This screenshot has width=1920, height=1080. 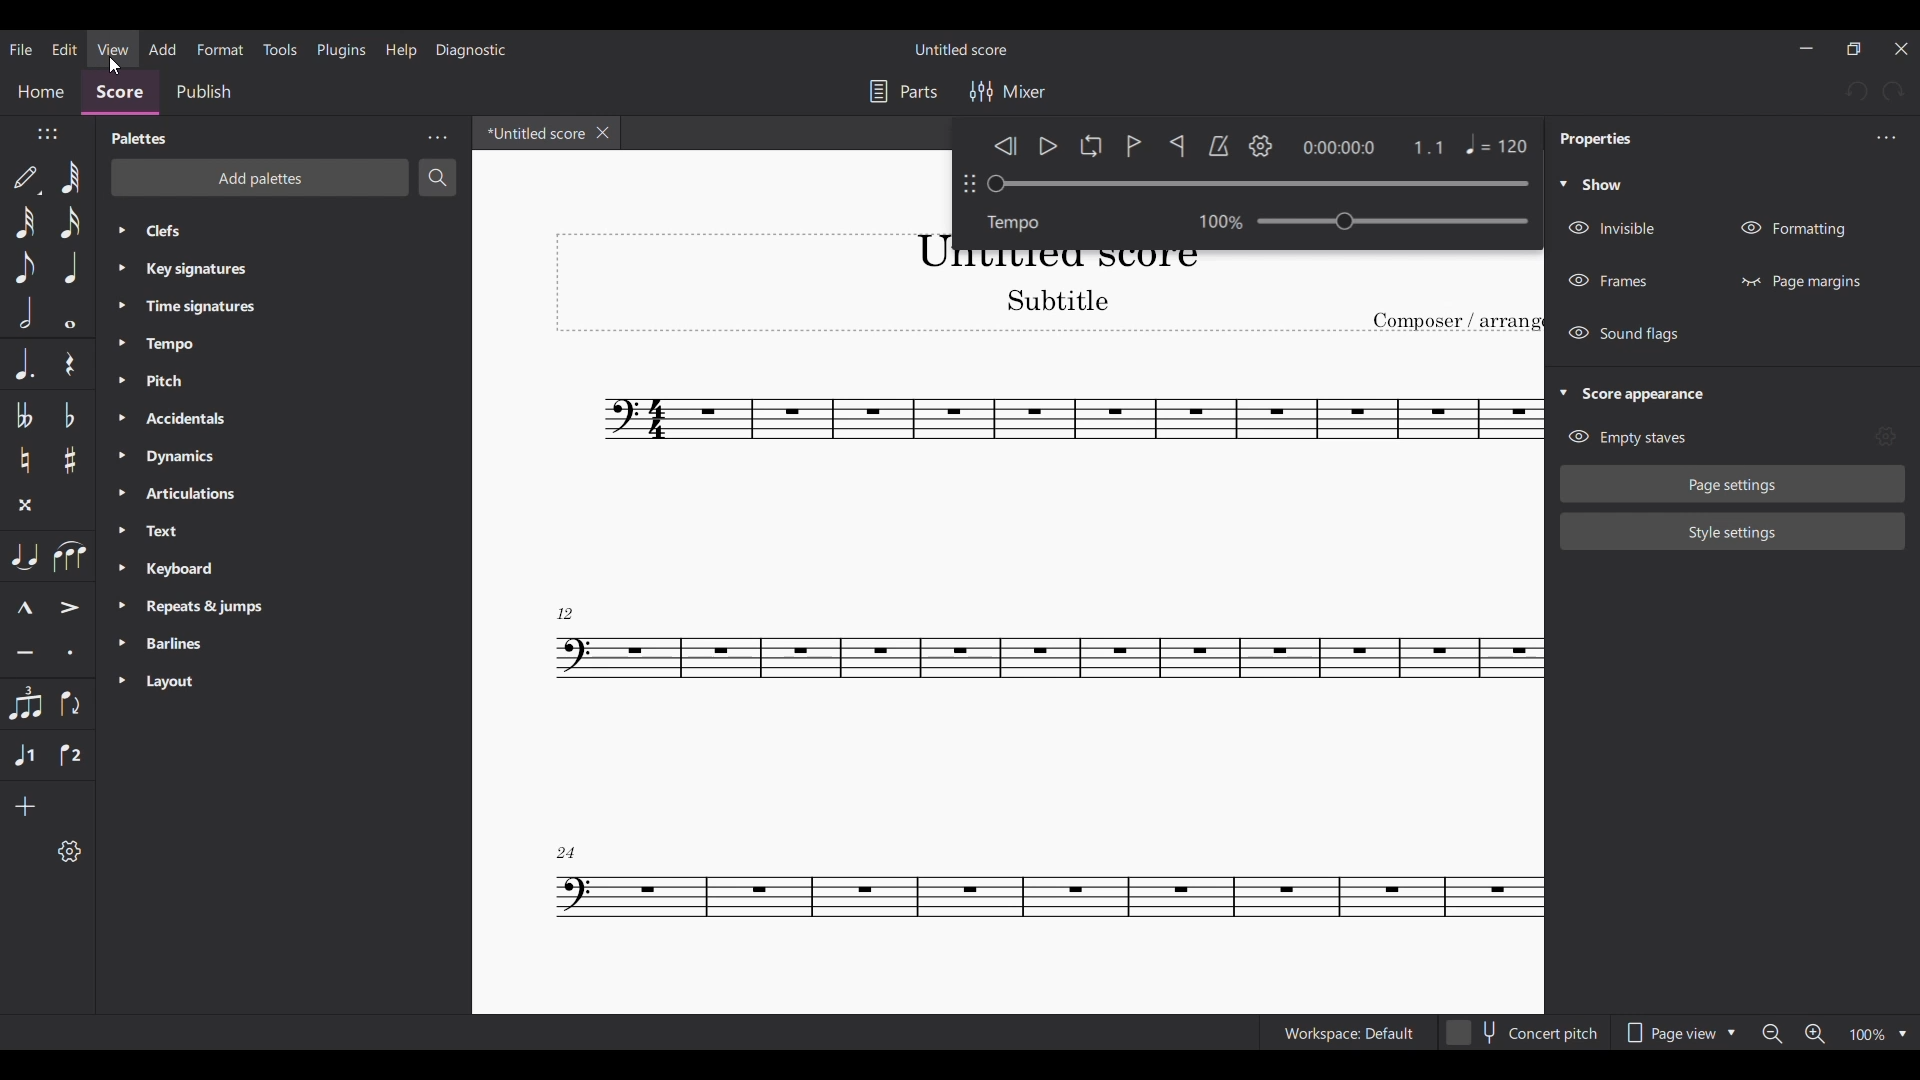 What do you see at coordinates (264, 345) in the screenshot?
I see `Tempo` at bounding box center [264, 345].